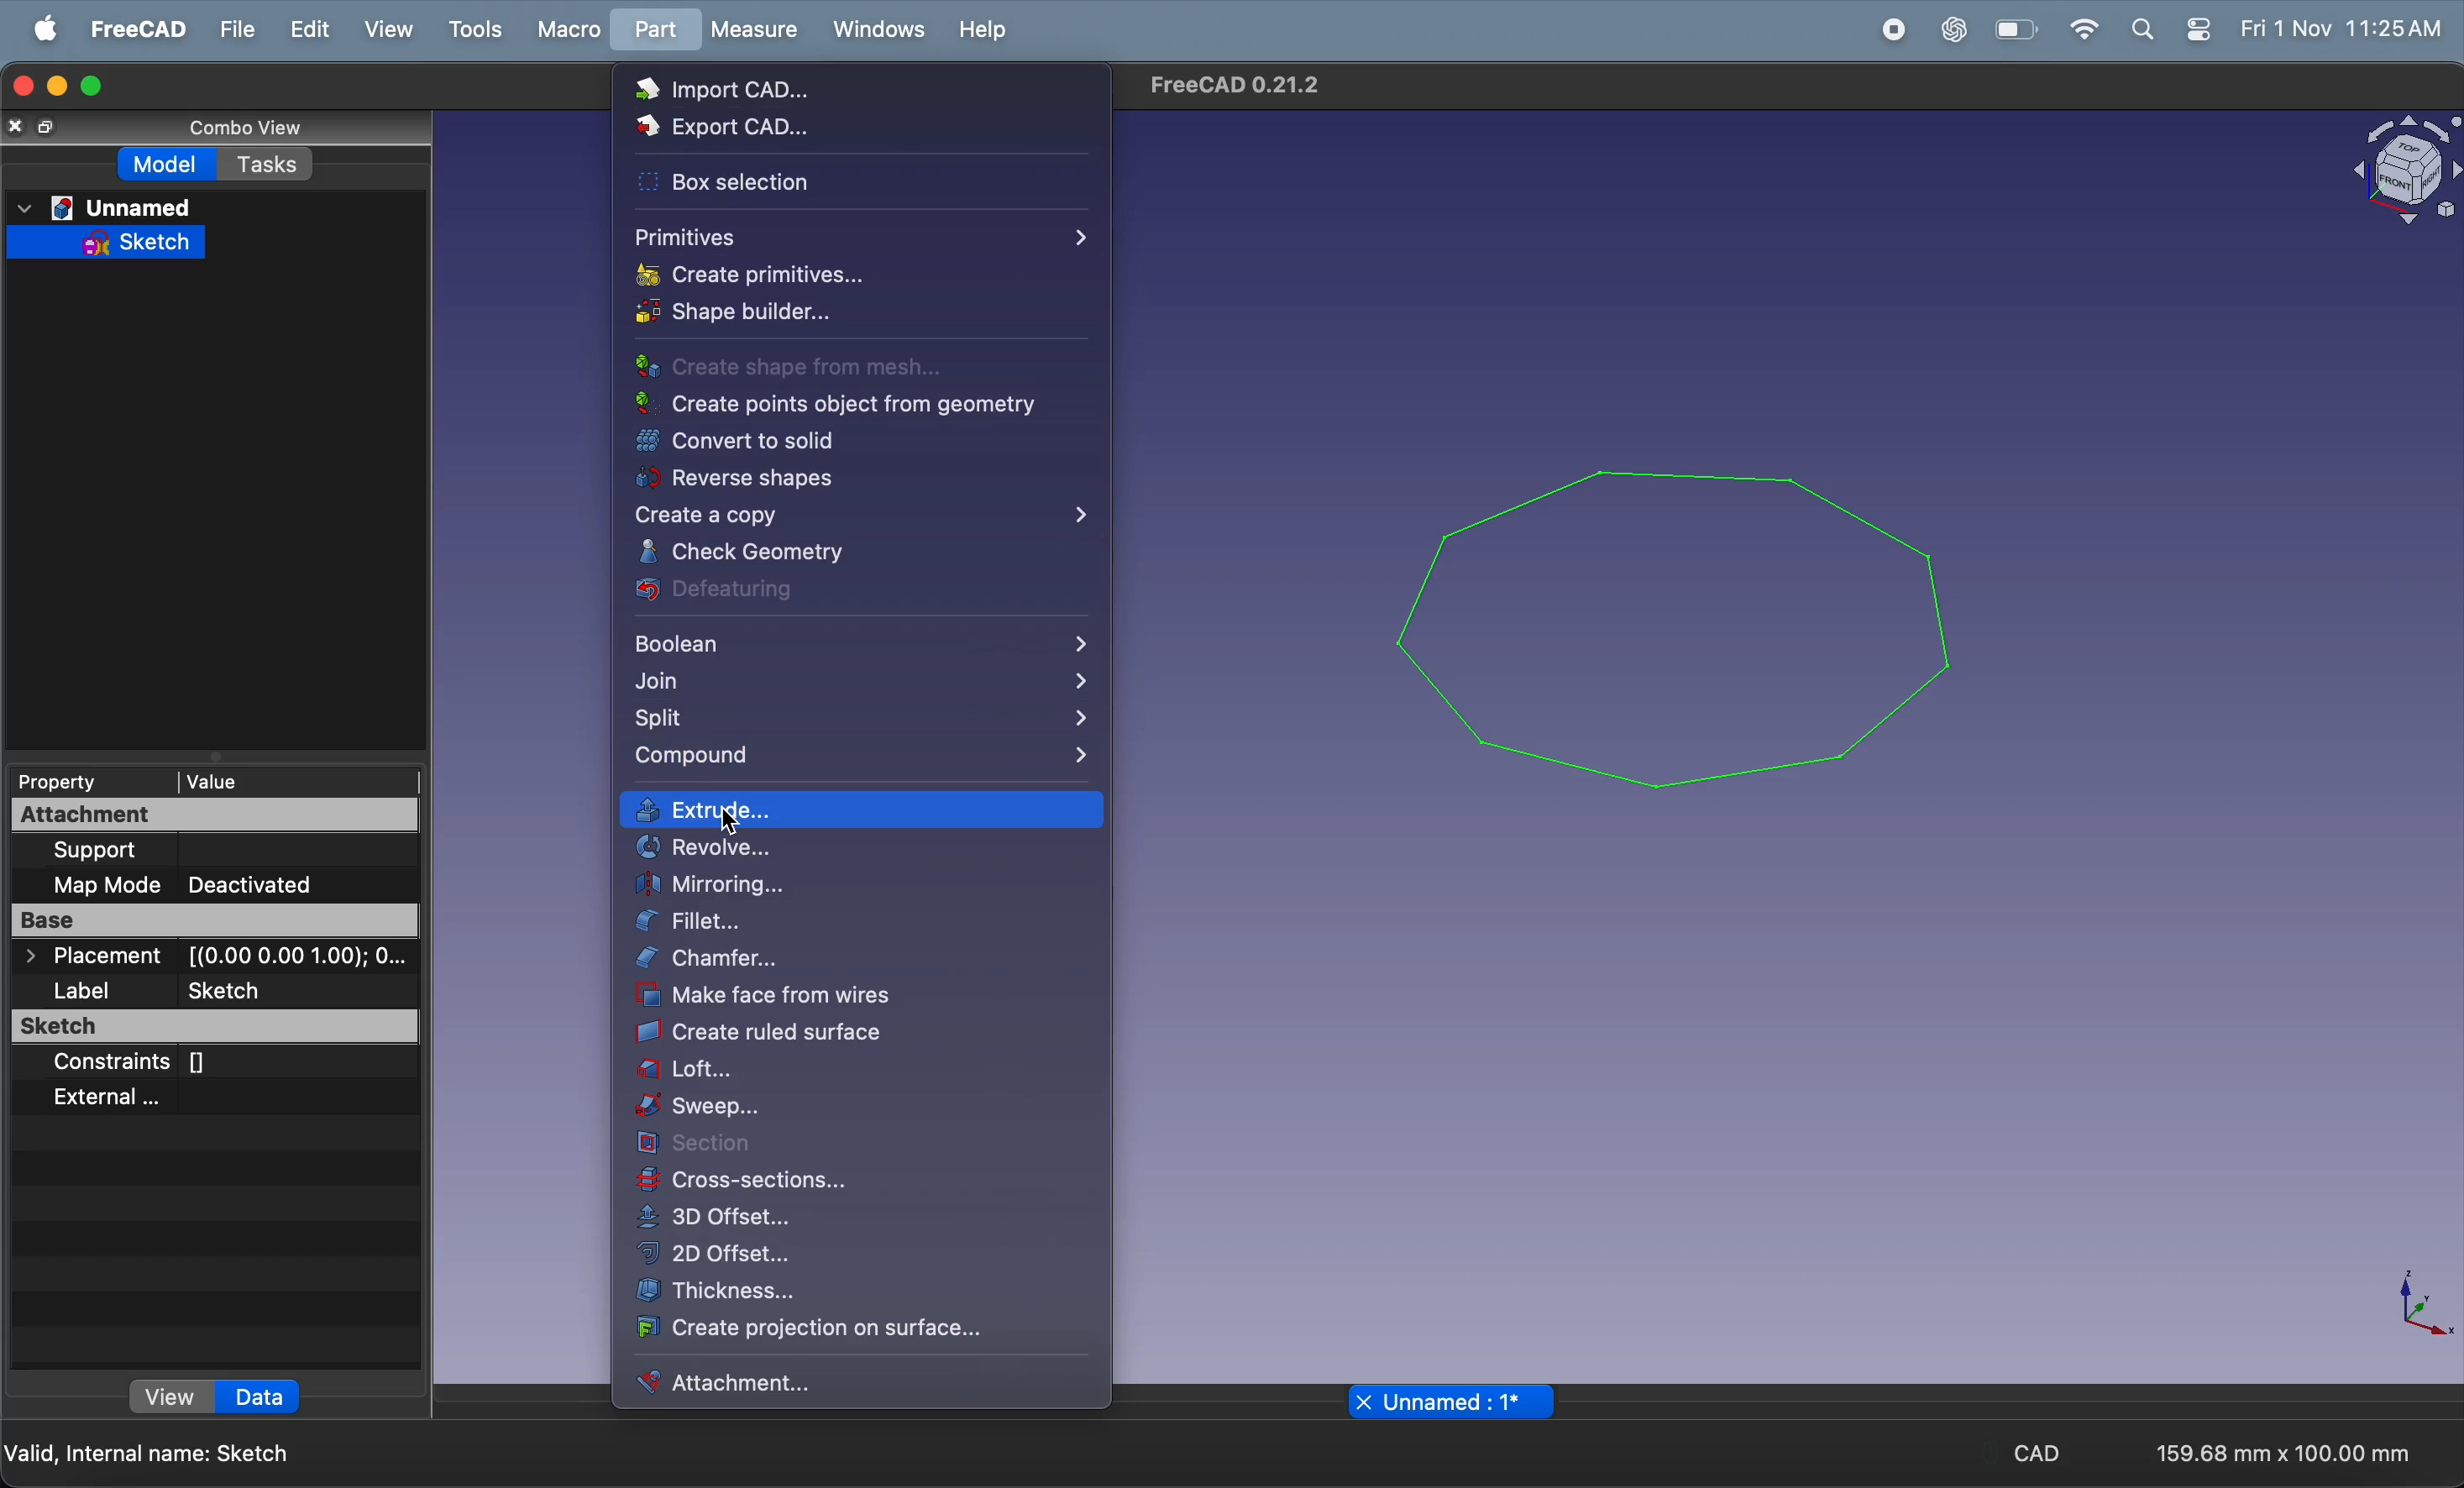 Image resolution: width=2464 pixels, height=1488 pixels. Describe the element at coordinates (1678, 609) in the screenshot. I see `polygon` at that location.